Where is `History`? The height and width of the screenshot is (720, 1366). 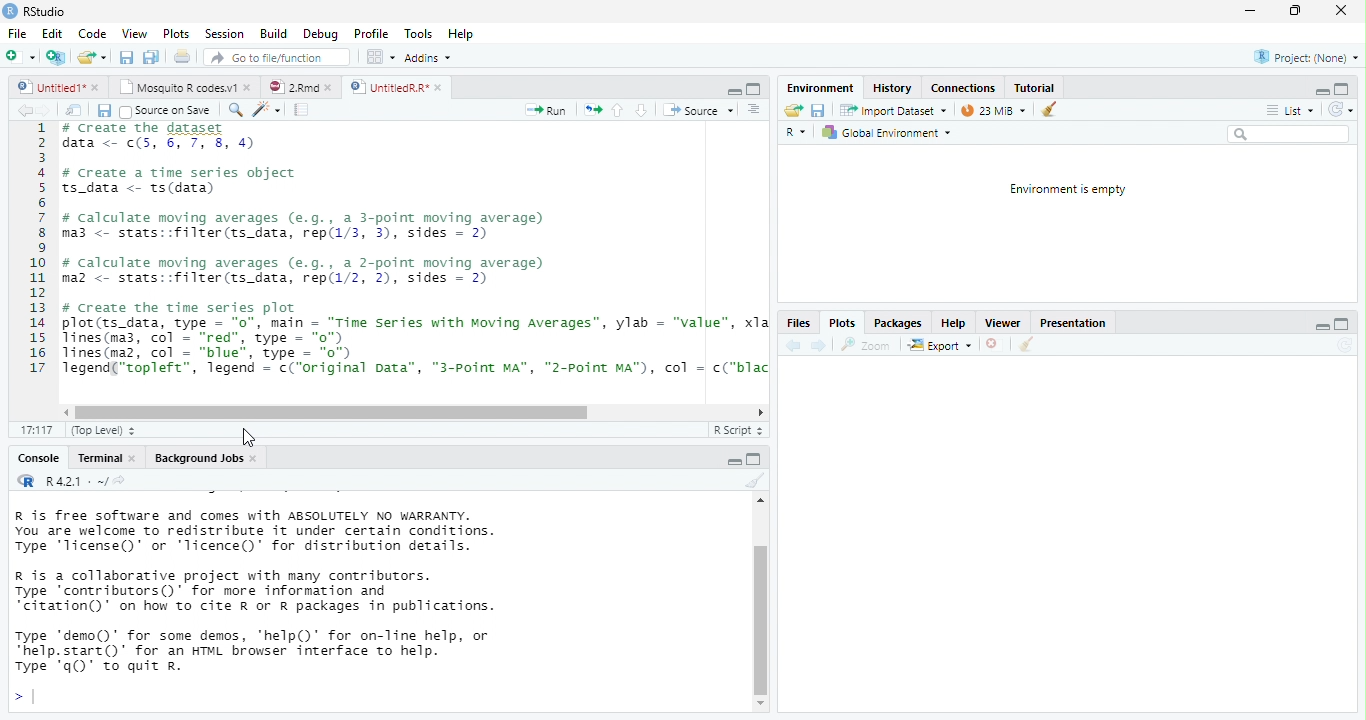
History is located at coordinates (892, 87).